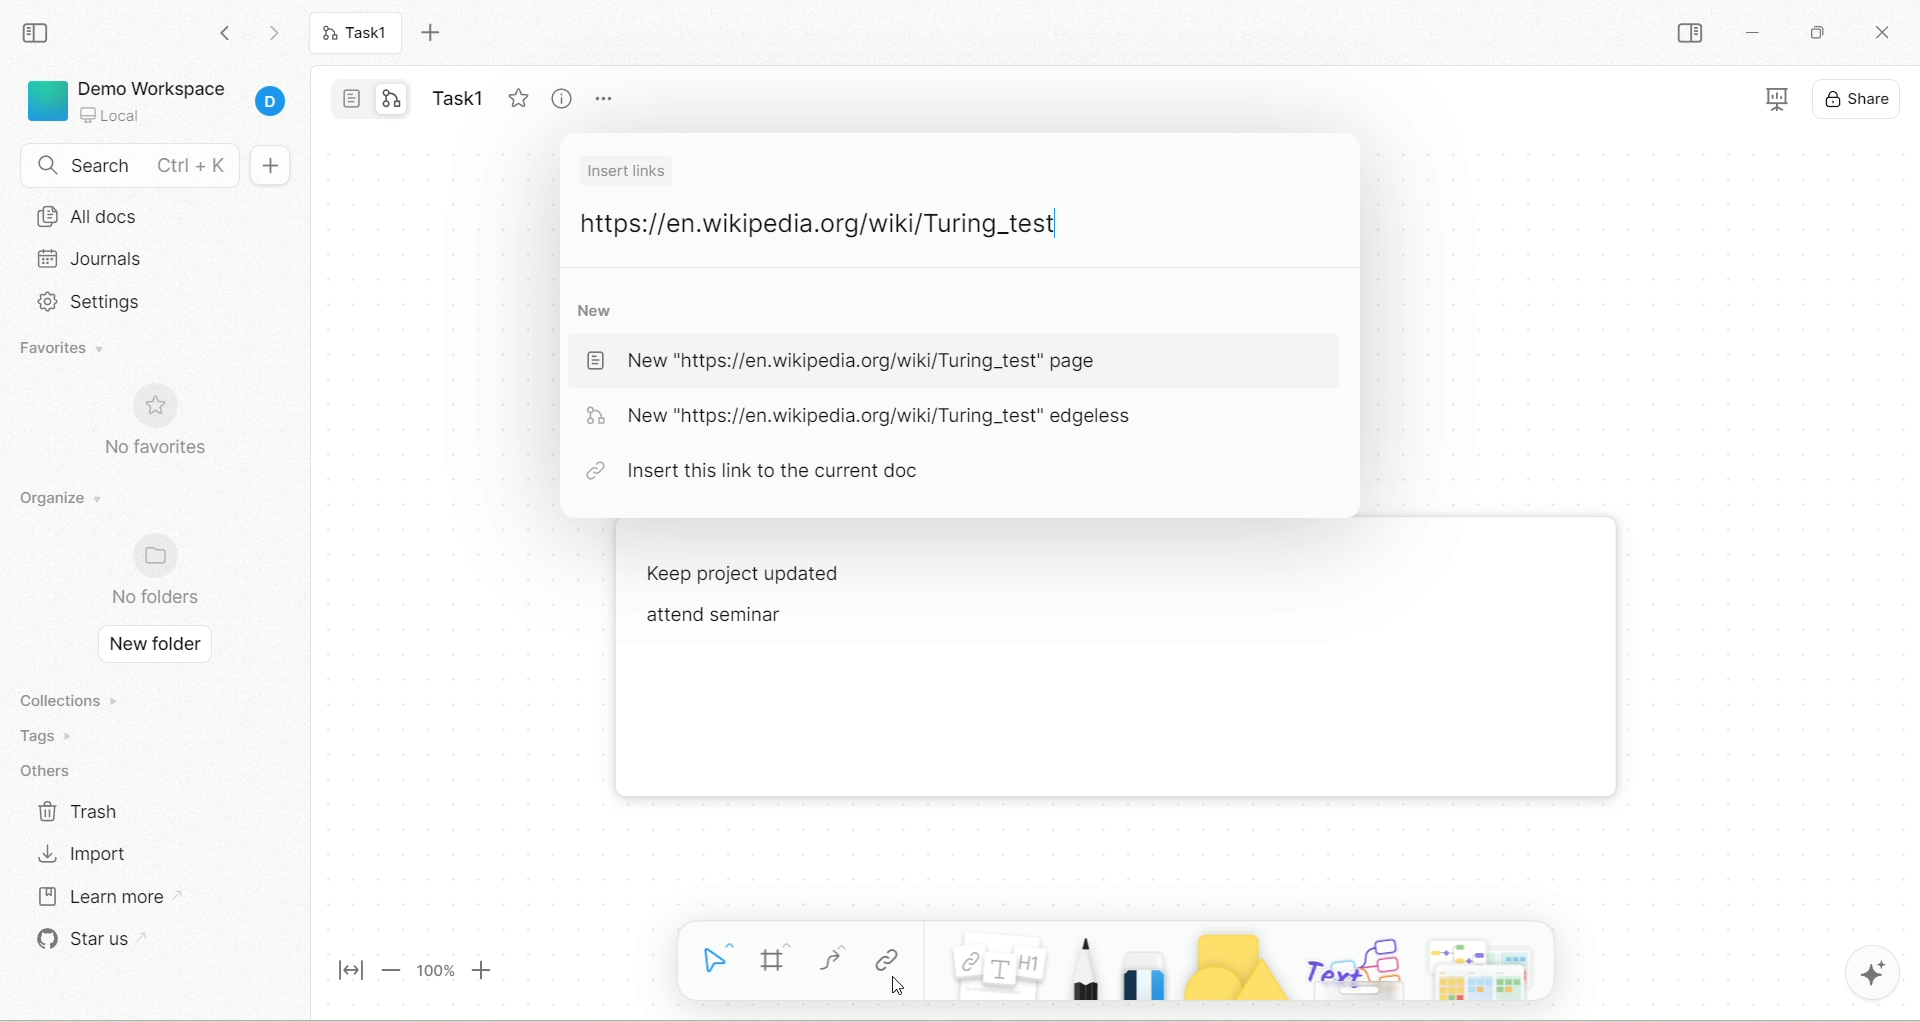 This screenshot has width=1920, height=1022. What do you see at coordinates (887, 954) in the screenshot?
I see `link` at bounding box center [887, 954].